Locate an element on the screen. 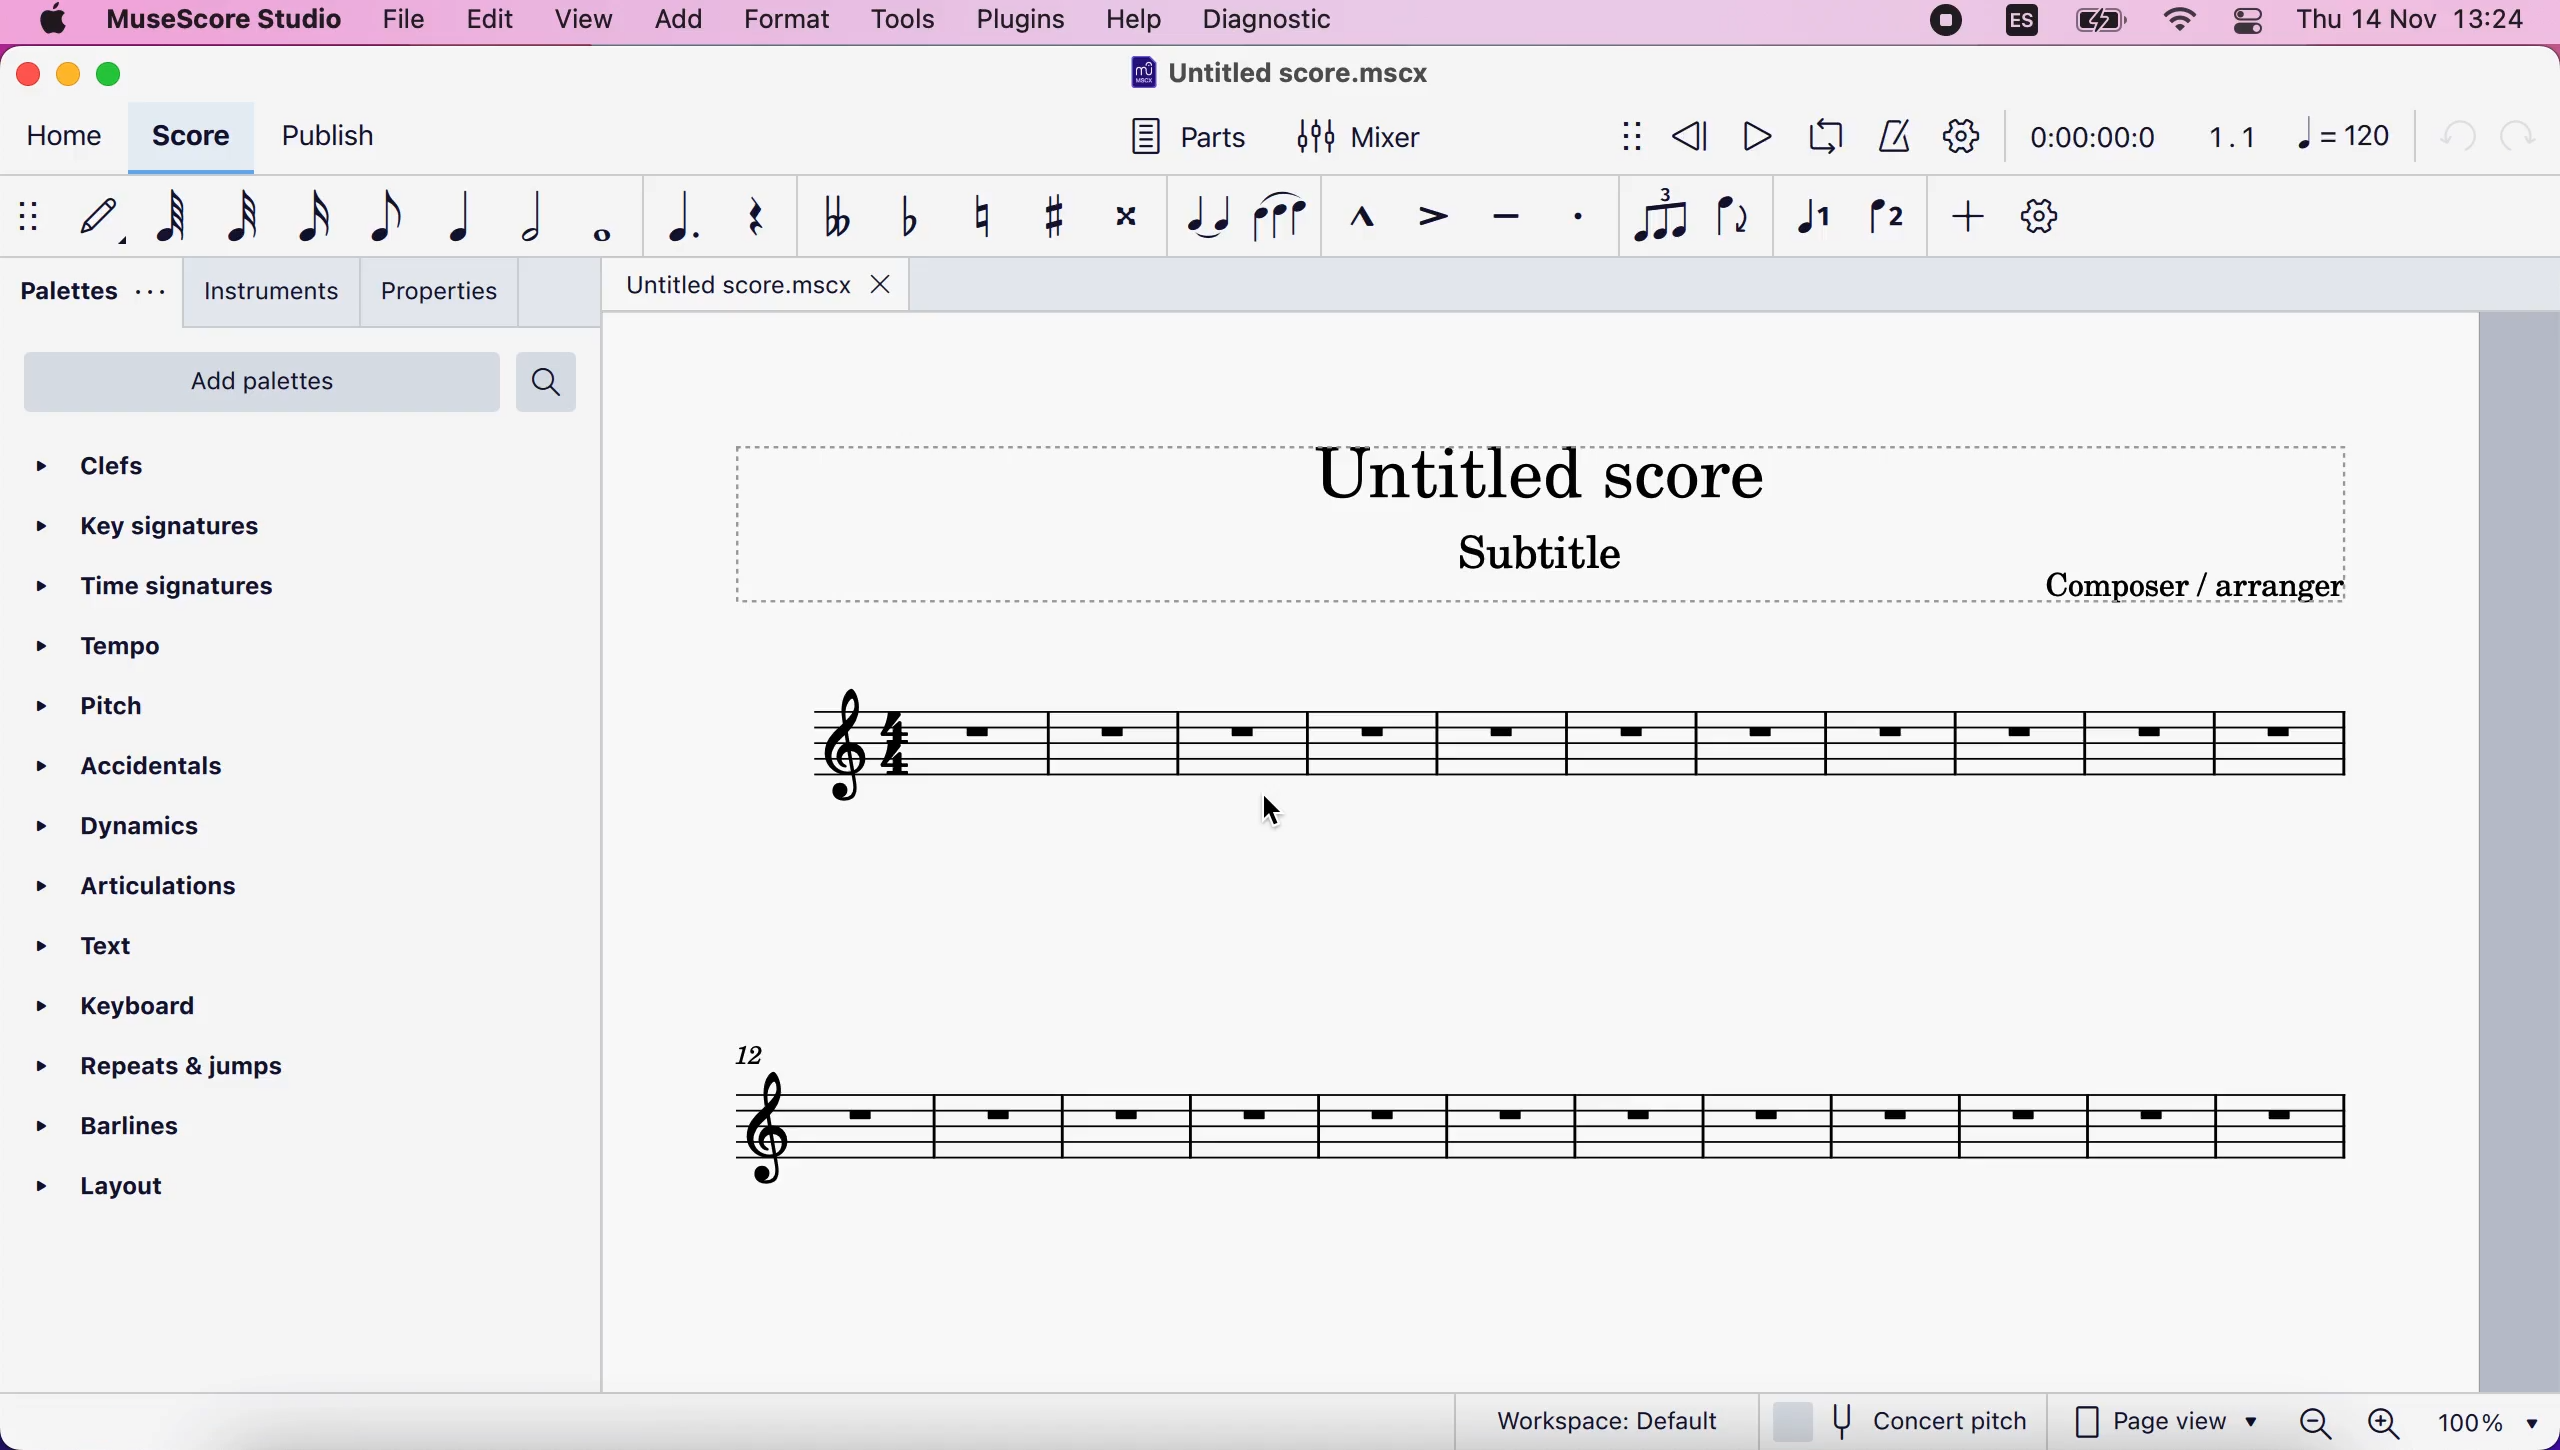 The height and width of the screenshot is (1450, 2560). parts is located at coordinates (1195, 143).